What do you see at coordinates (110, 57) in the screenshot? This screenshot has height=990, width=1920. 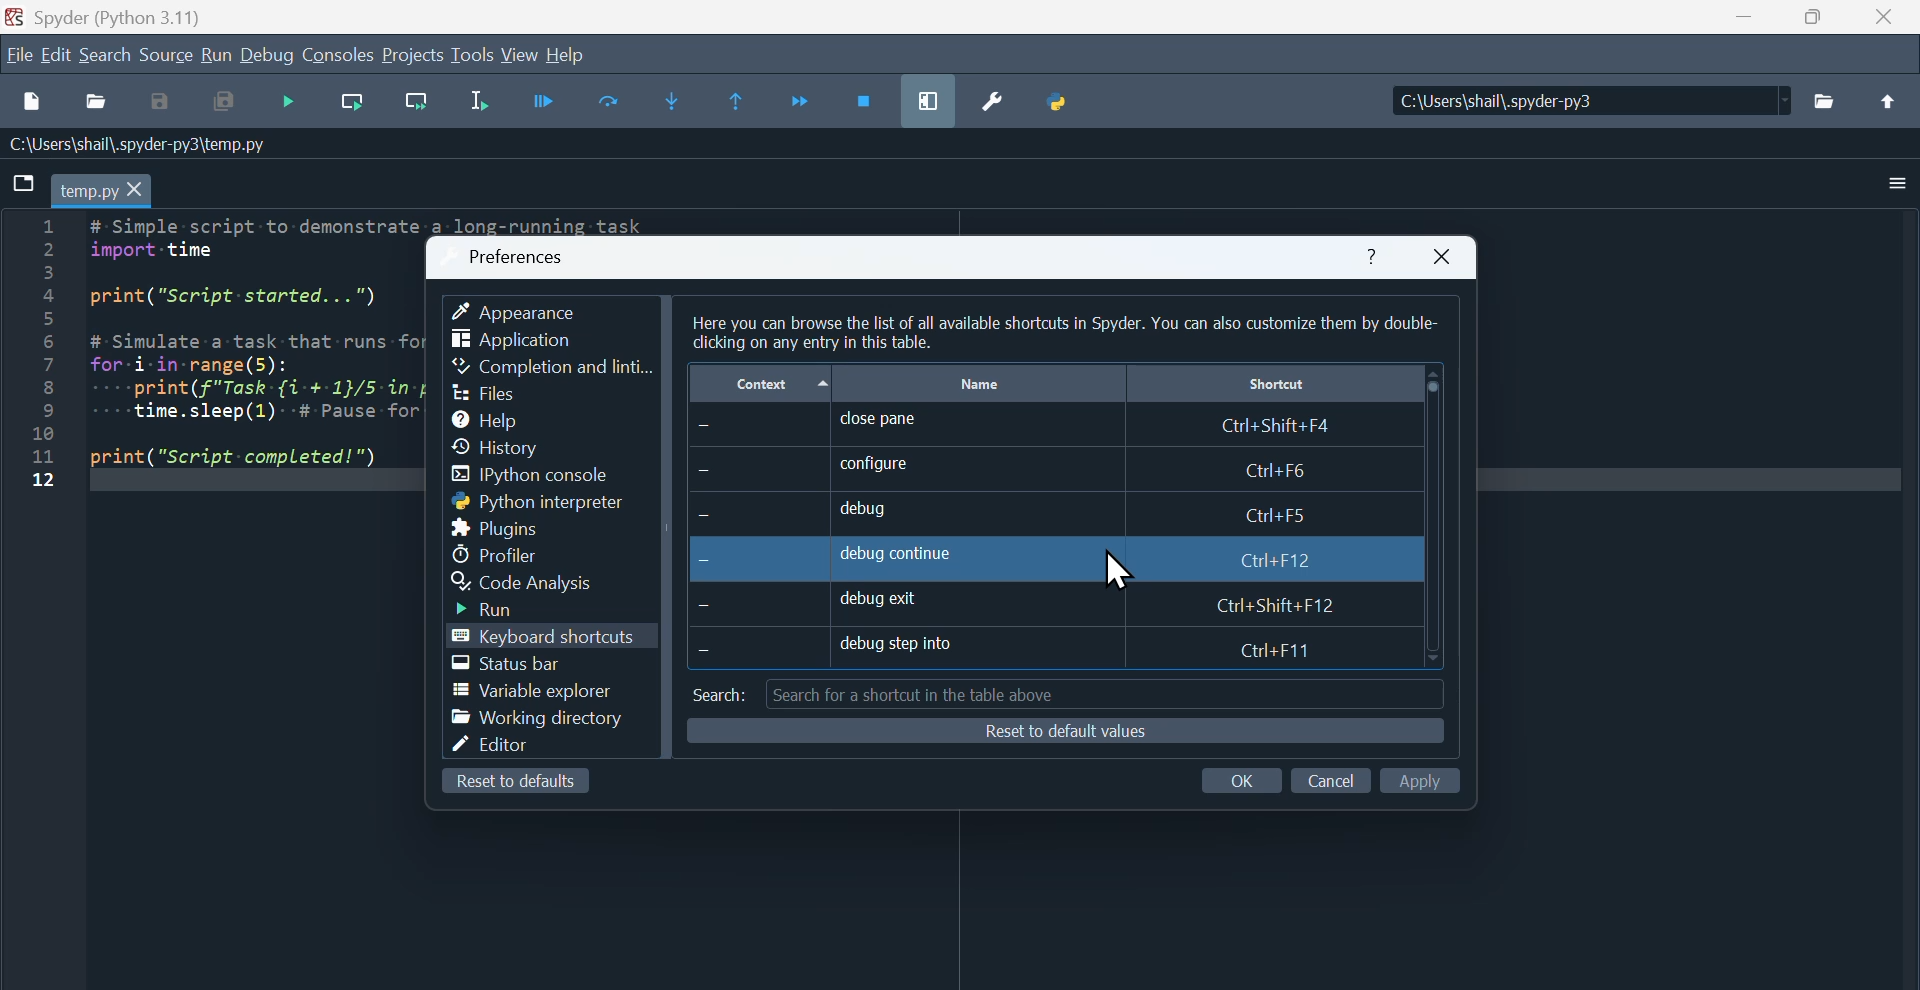 I see `Search` at bounding box center [110, 57].